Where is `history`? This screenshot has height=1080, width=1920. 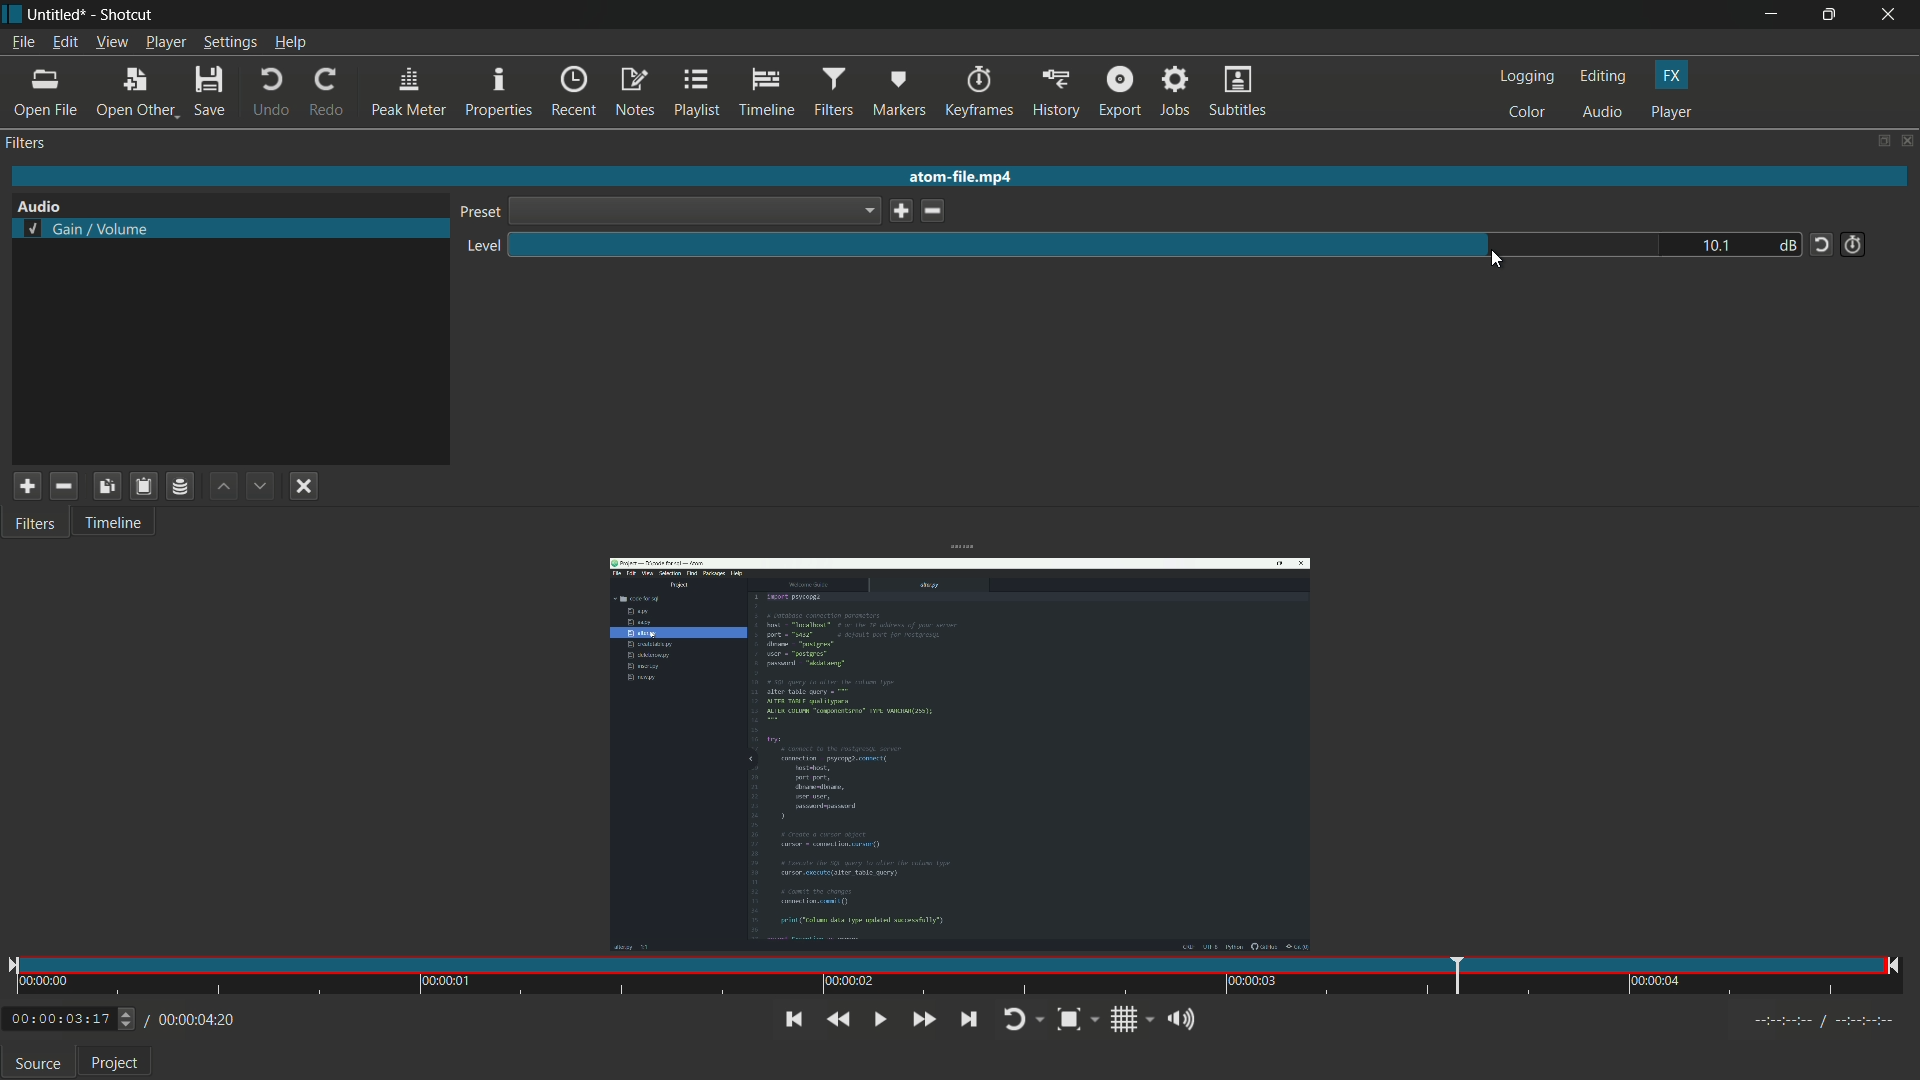
history is located at coordinates (1057, 93).